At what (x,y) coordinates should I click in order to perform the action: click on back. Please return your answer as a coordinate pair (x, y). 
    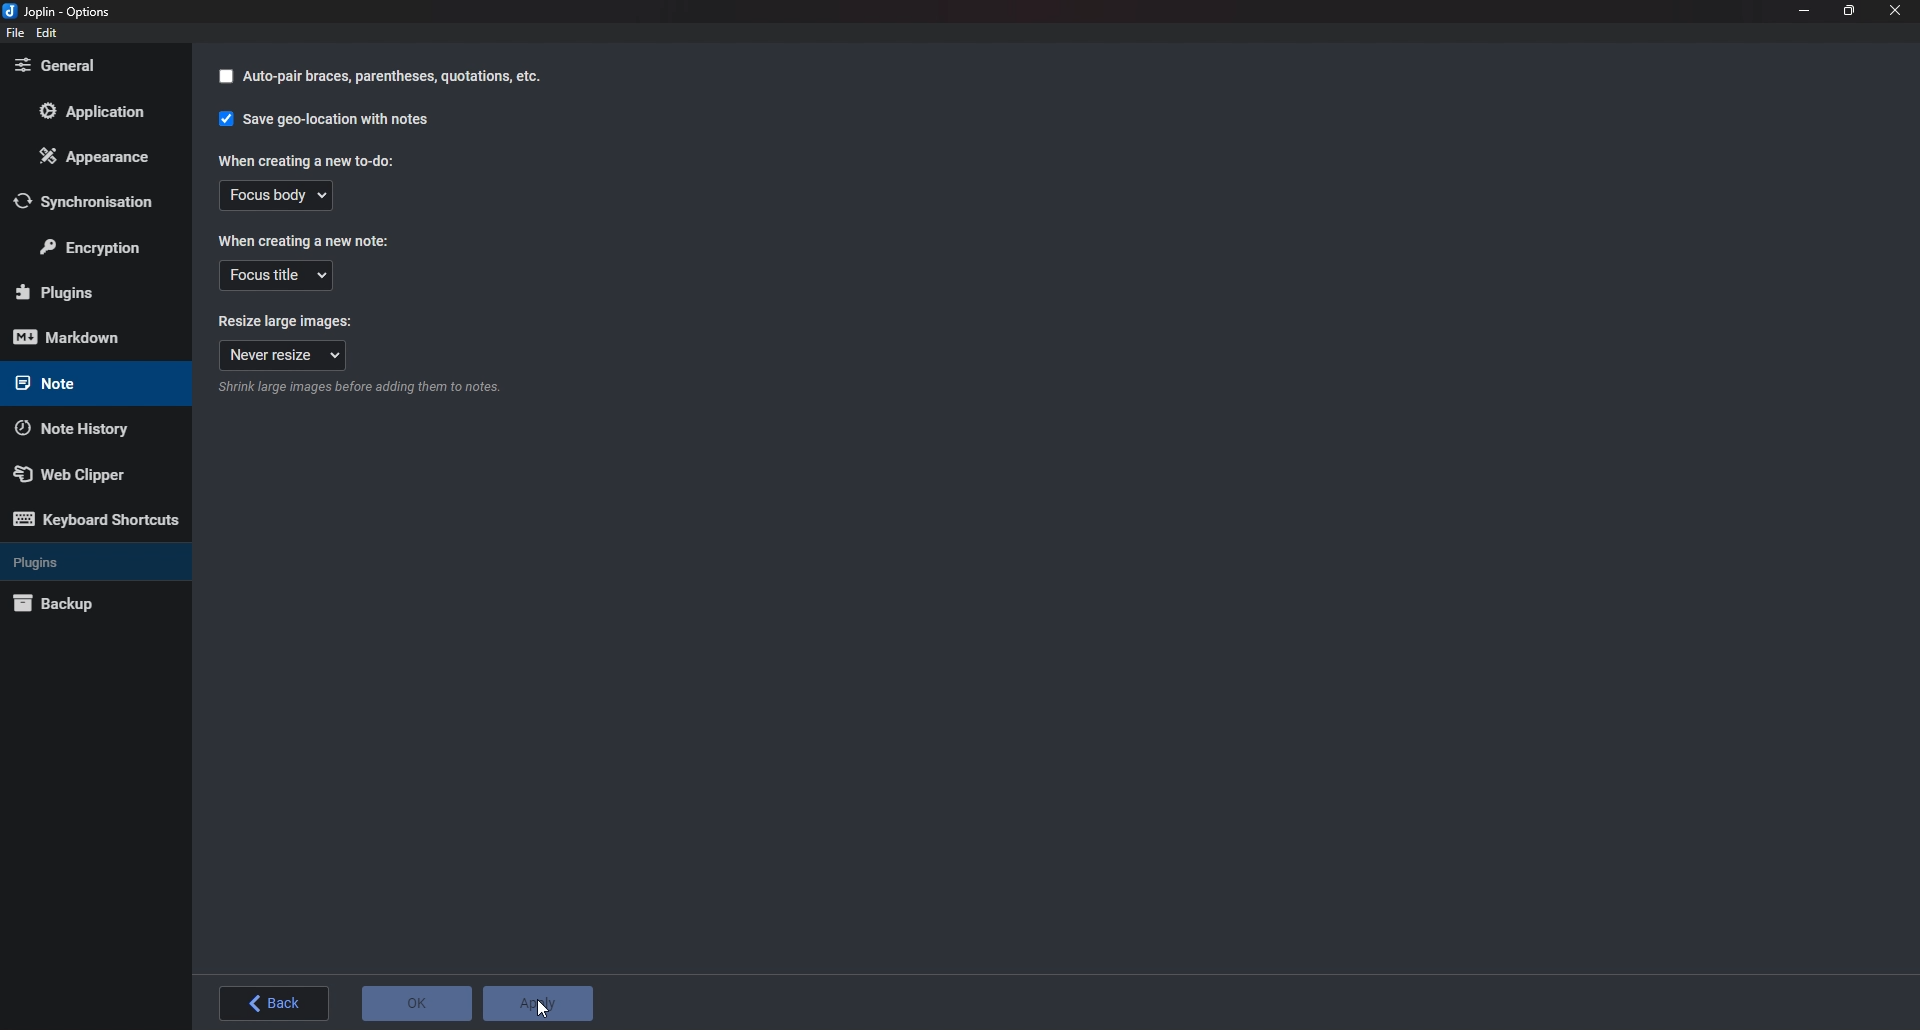
    Looking at the image, I should click on (277, 1005).